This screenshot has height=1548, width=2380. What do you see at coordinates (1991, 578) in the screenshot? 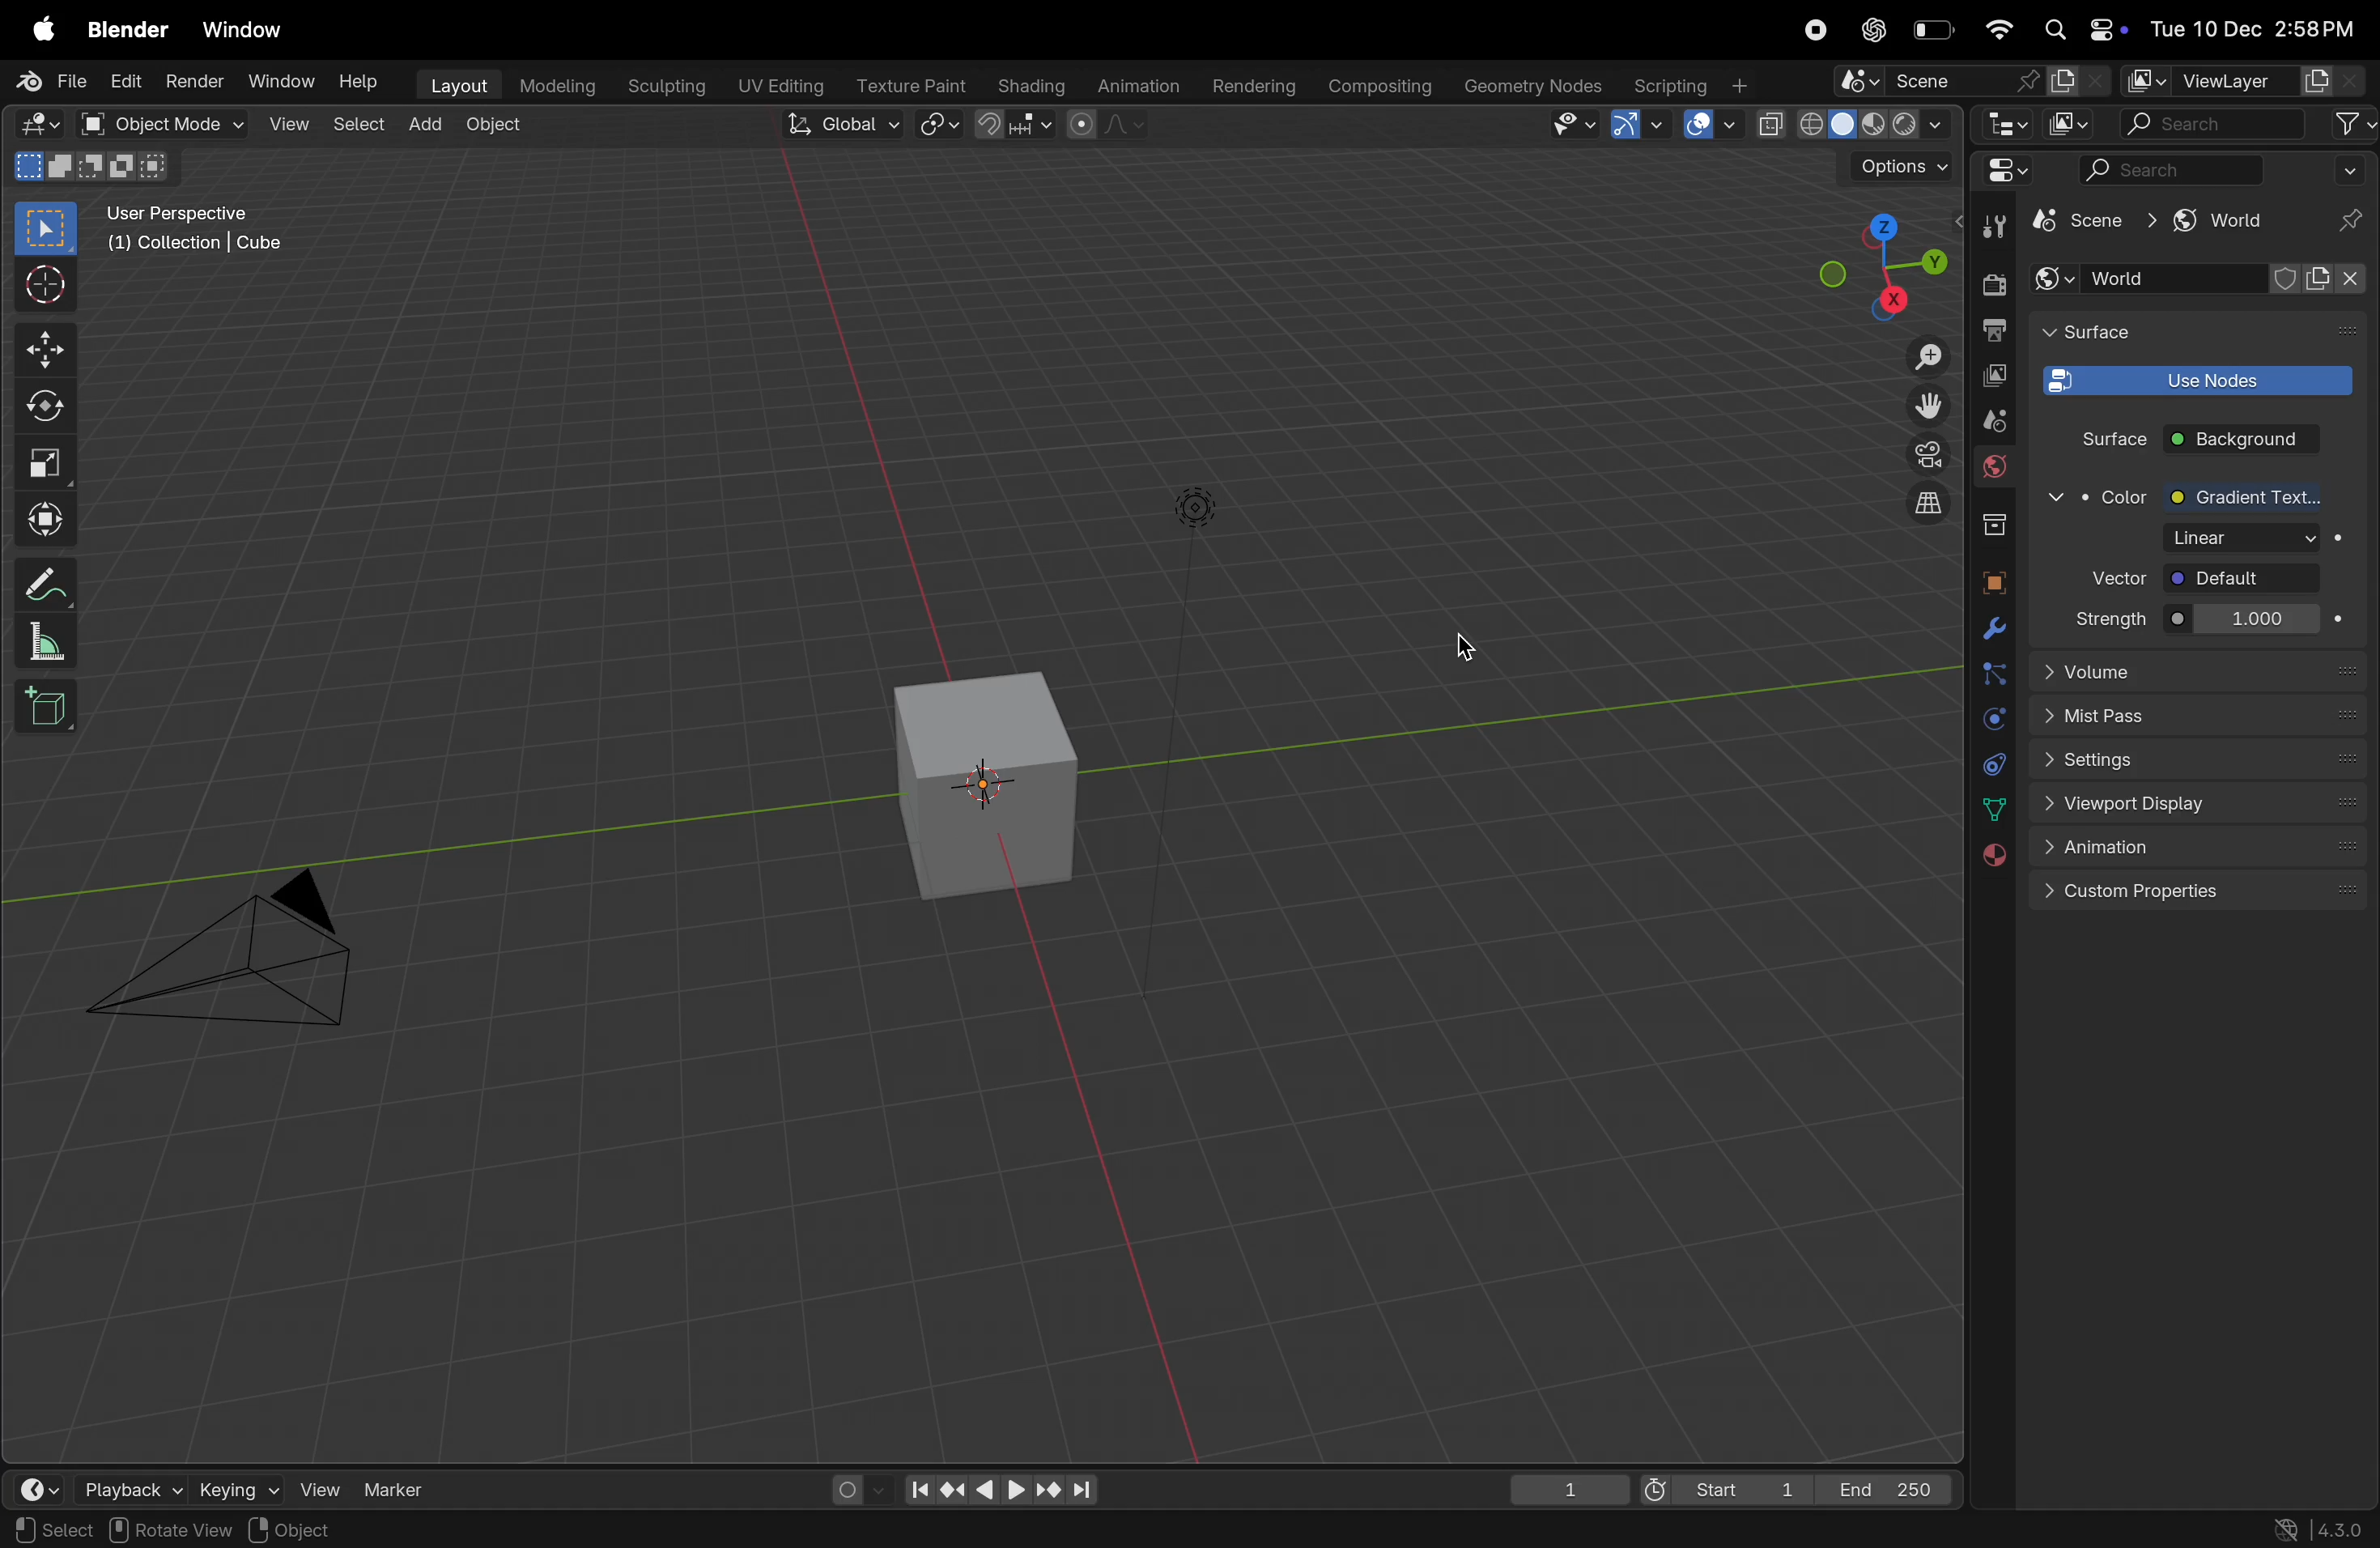
I see `object` at bounding box center [1991, 578].